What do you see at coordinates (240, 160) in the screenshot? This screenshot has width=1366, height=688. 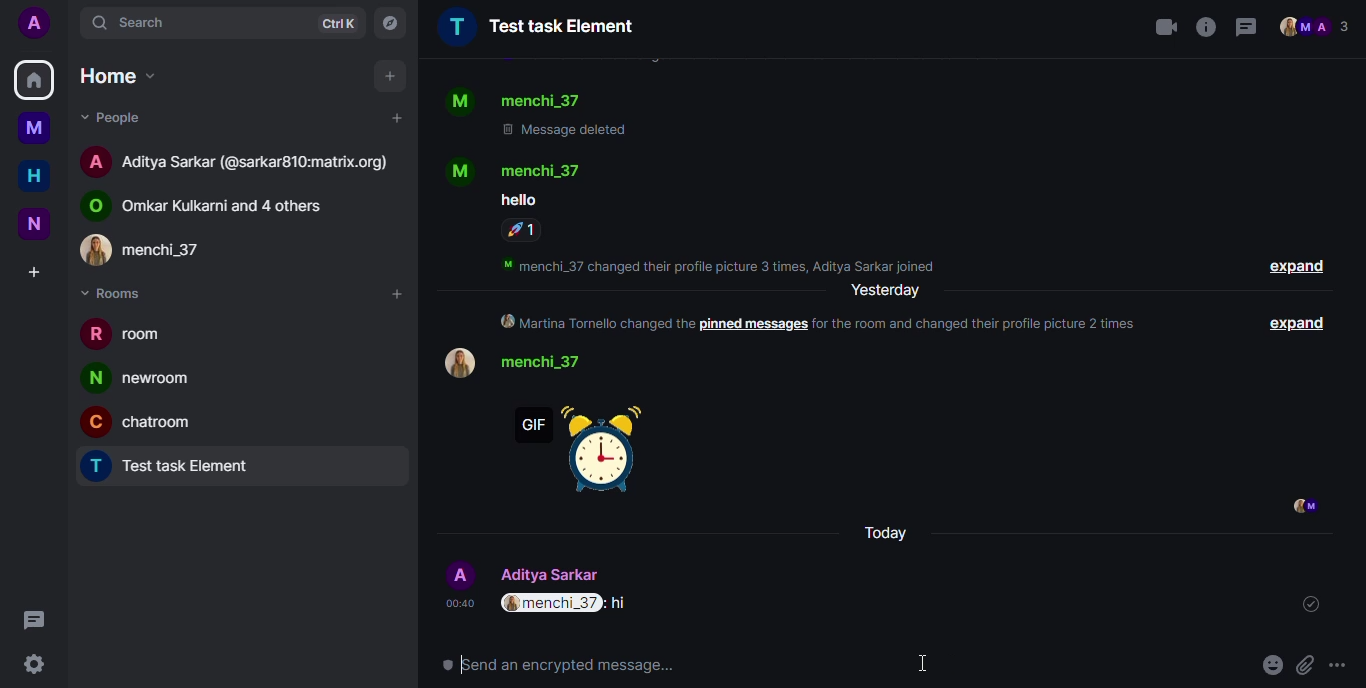 I see `contact` at bounding box center [240, 160].